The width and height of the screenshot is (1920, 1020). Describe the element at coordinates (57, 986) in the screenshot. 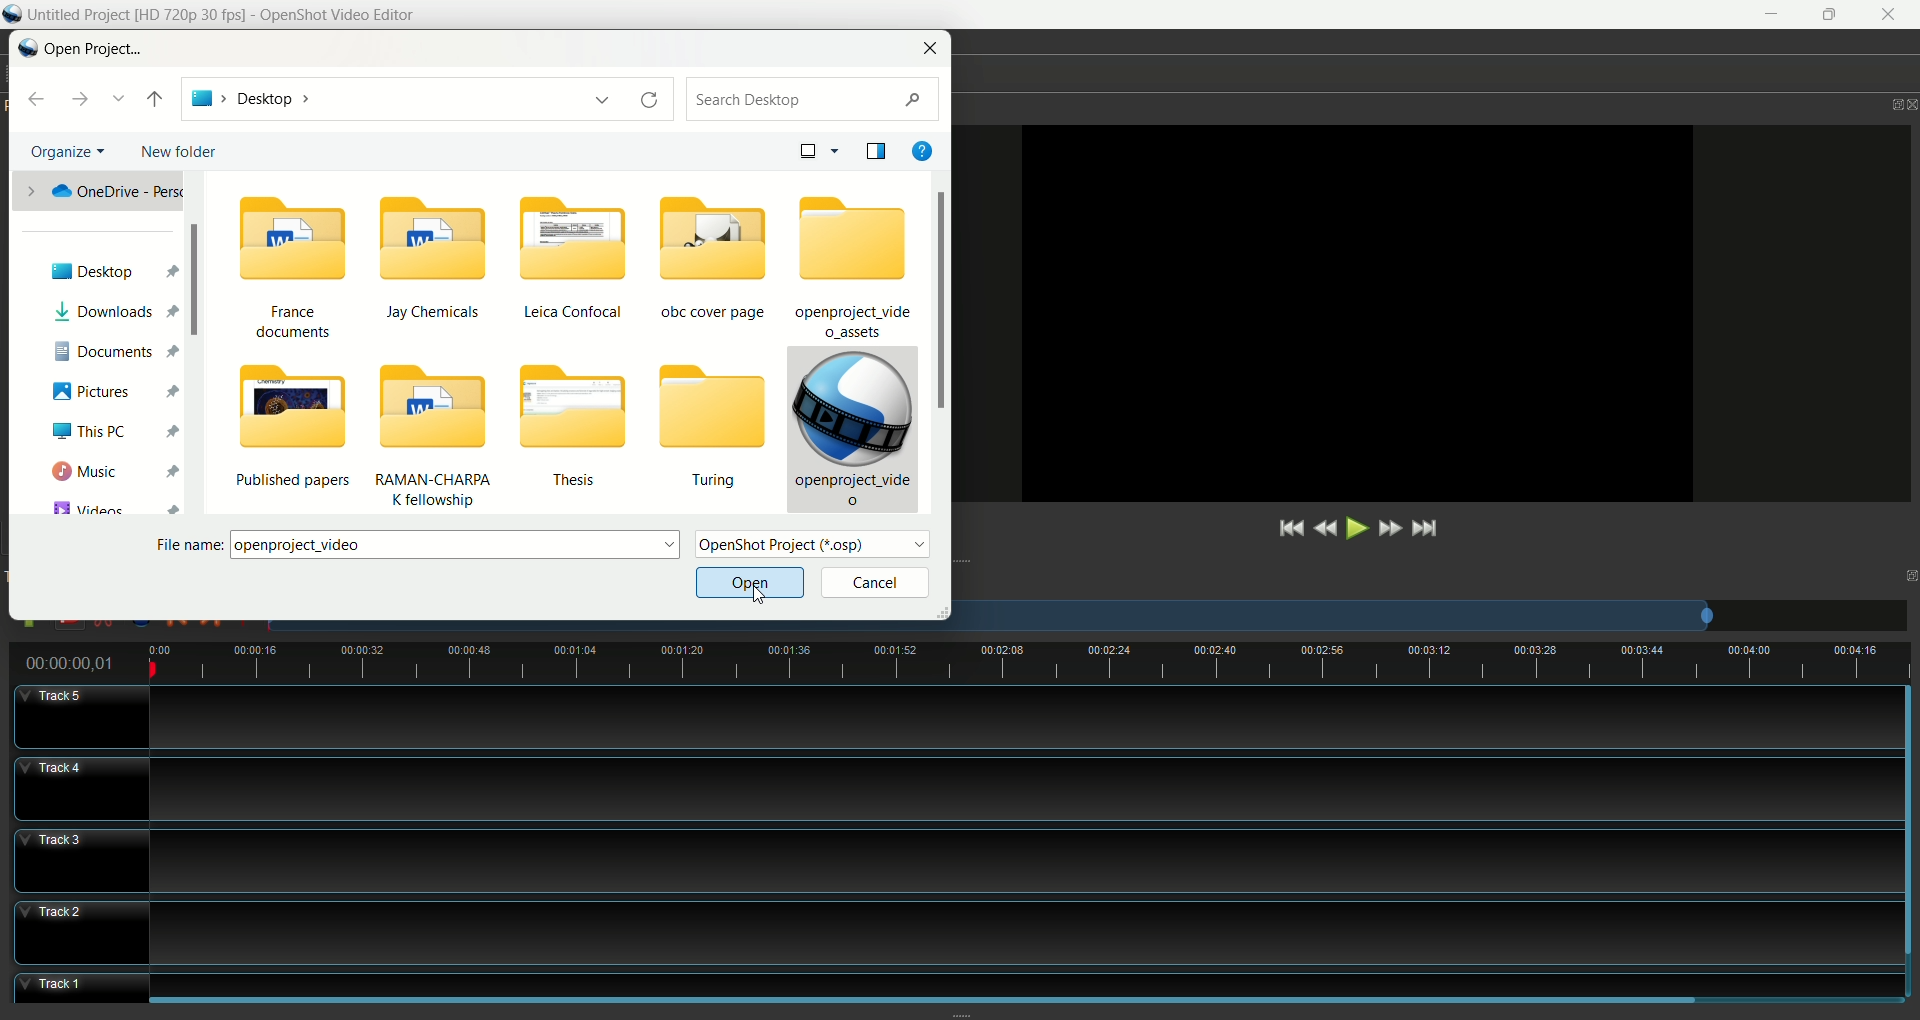

I see `track 1` at that location.